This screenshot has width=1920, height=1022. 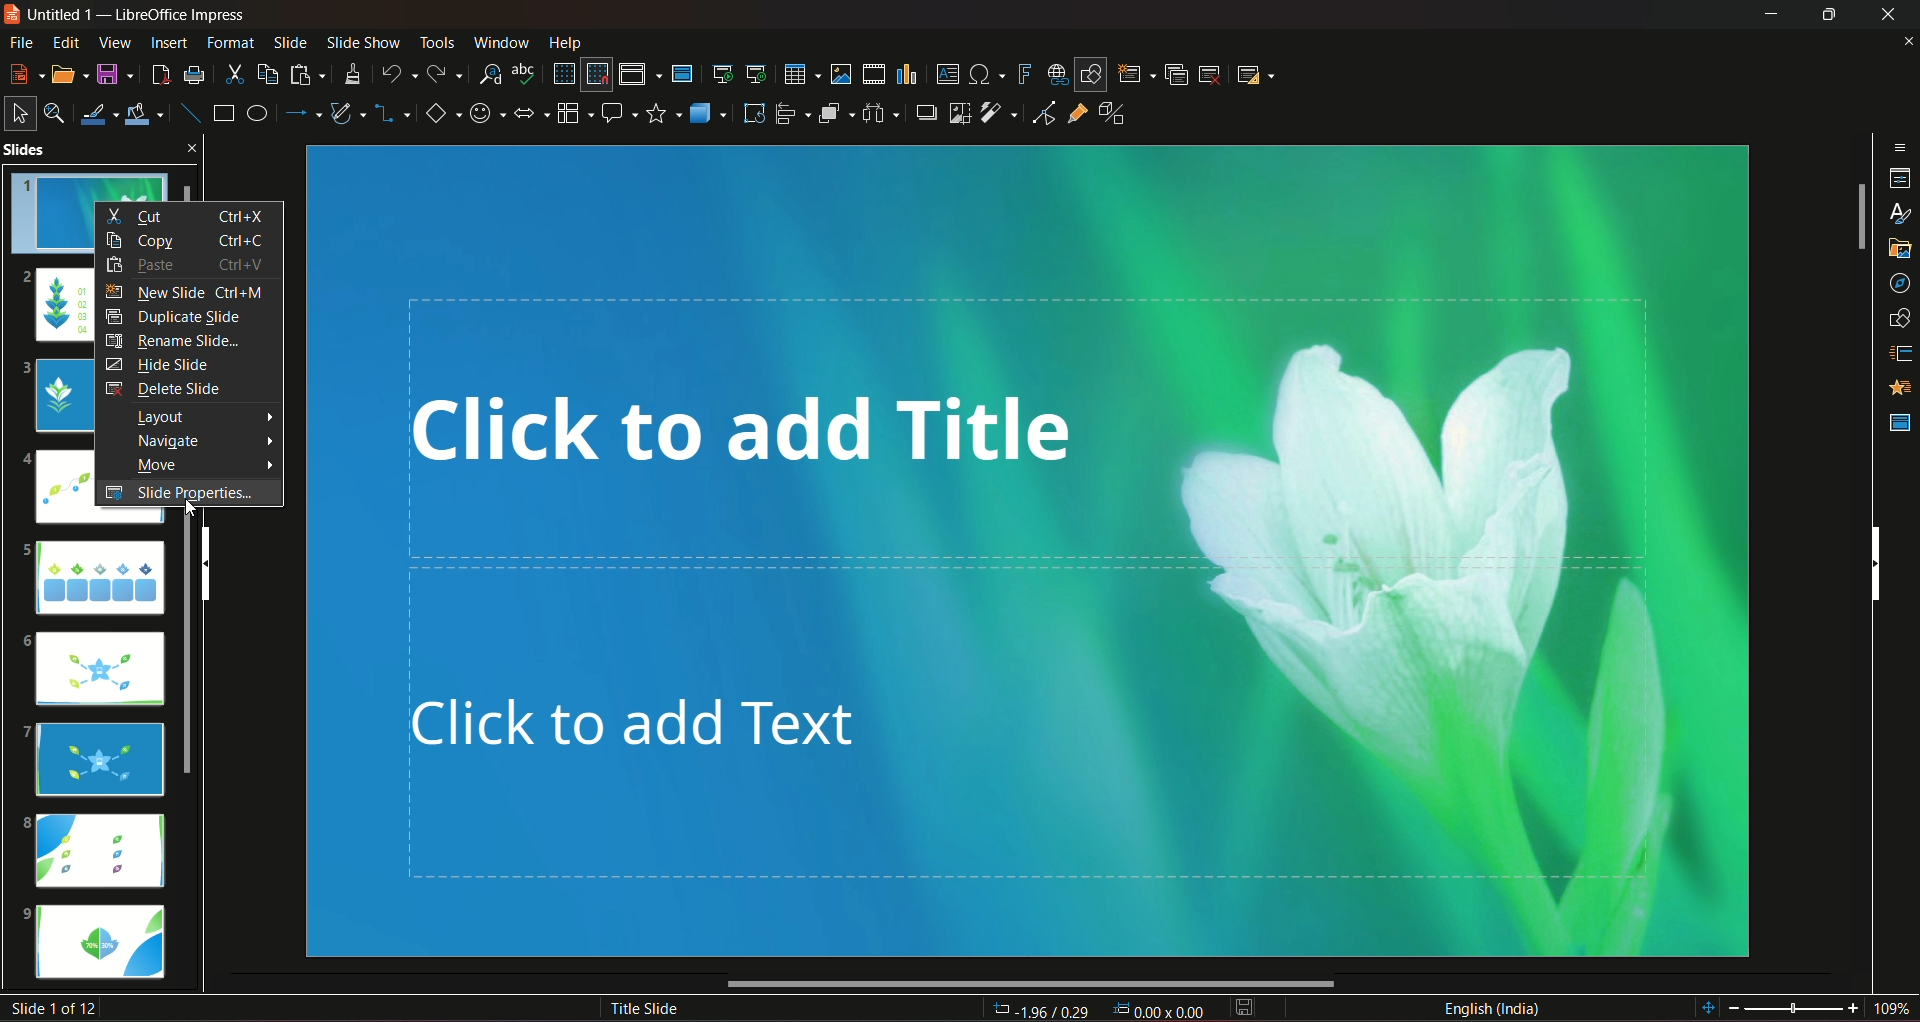 What do you see at coordinates (434, 41) in the screenshot?
I see `tools` at bounding box center [434, 41].